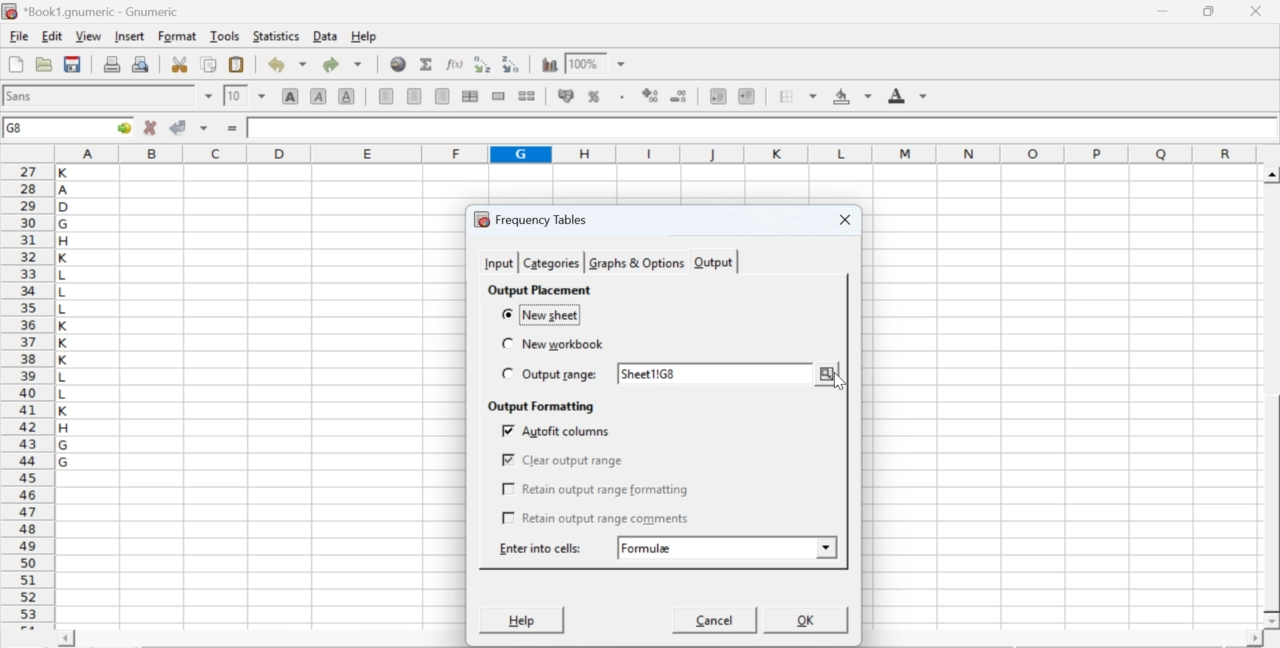 This screenshot has height=648, width=1280. Describe the element at coordinates (320, 95) in the screenshot. I see `italic` at that location.